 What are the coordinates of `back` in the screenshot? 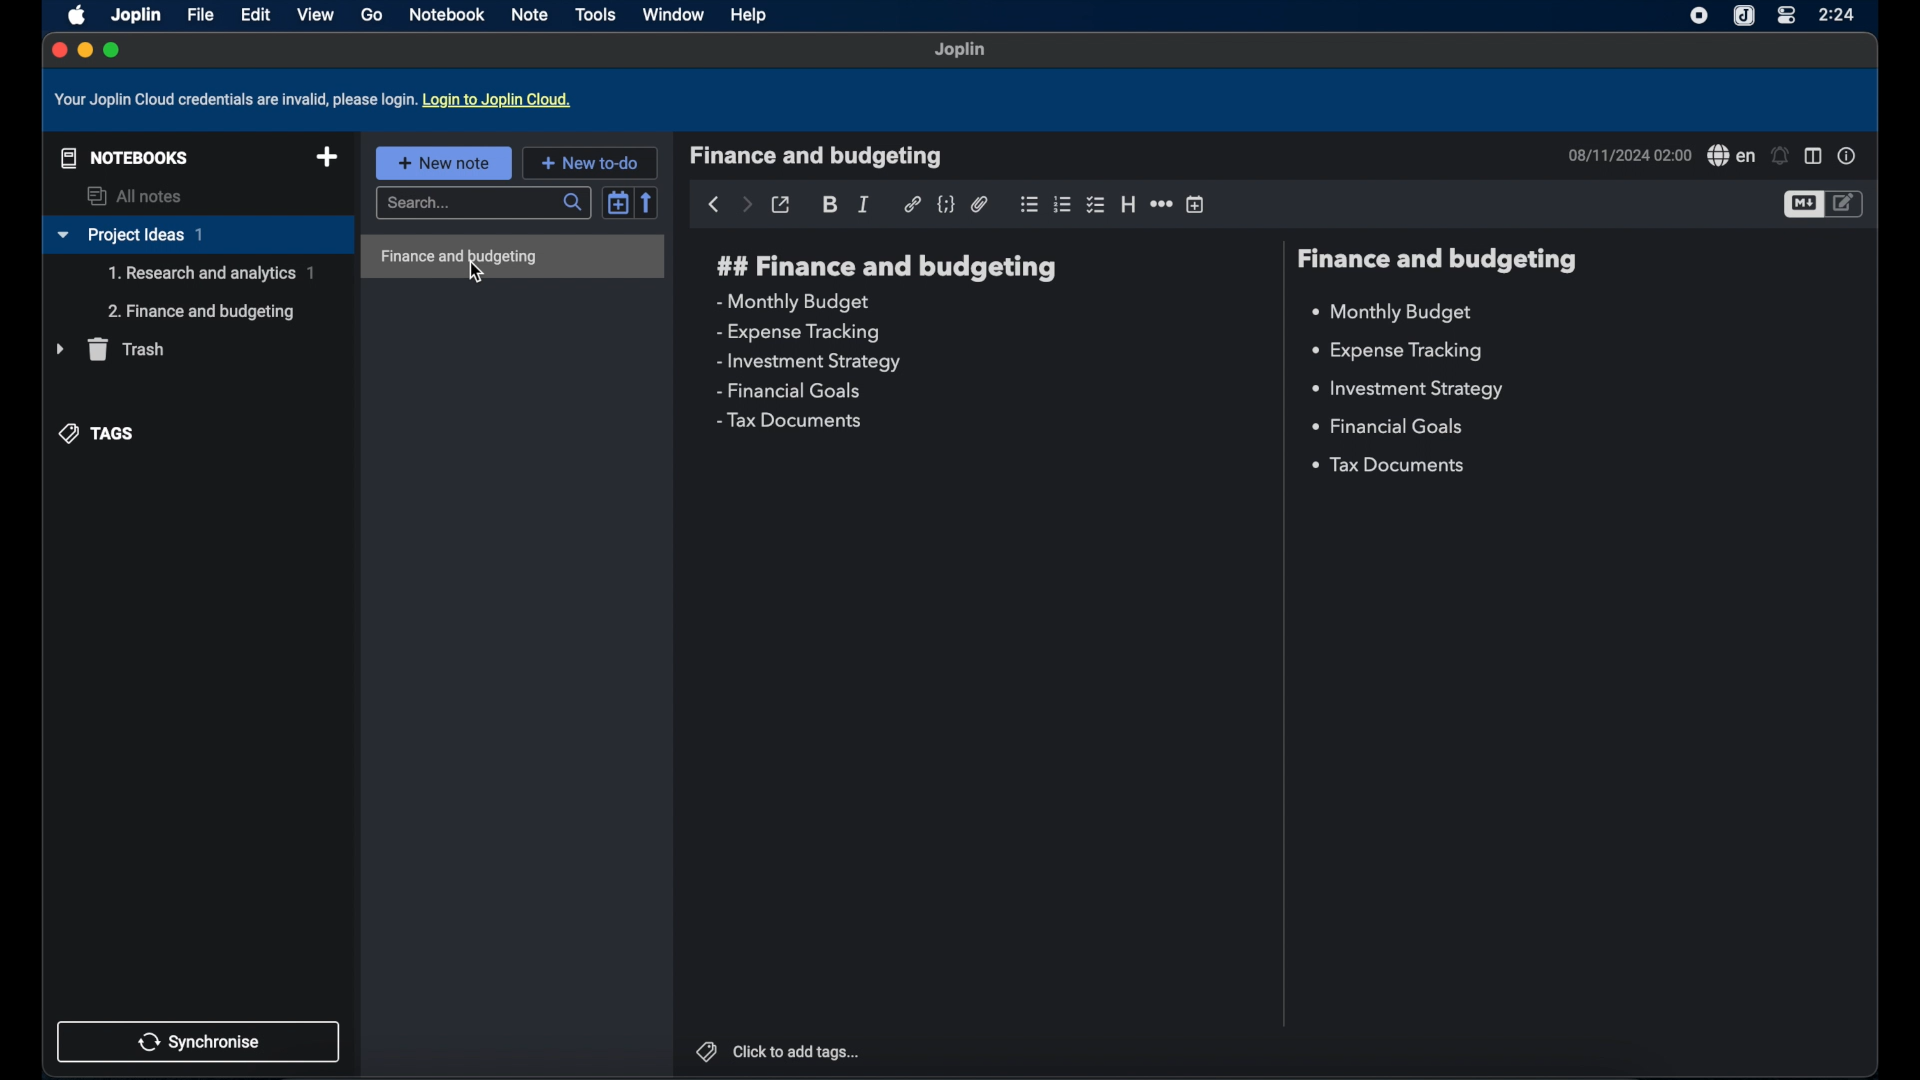 It's located at (713, 205).